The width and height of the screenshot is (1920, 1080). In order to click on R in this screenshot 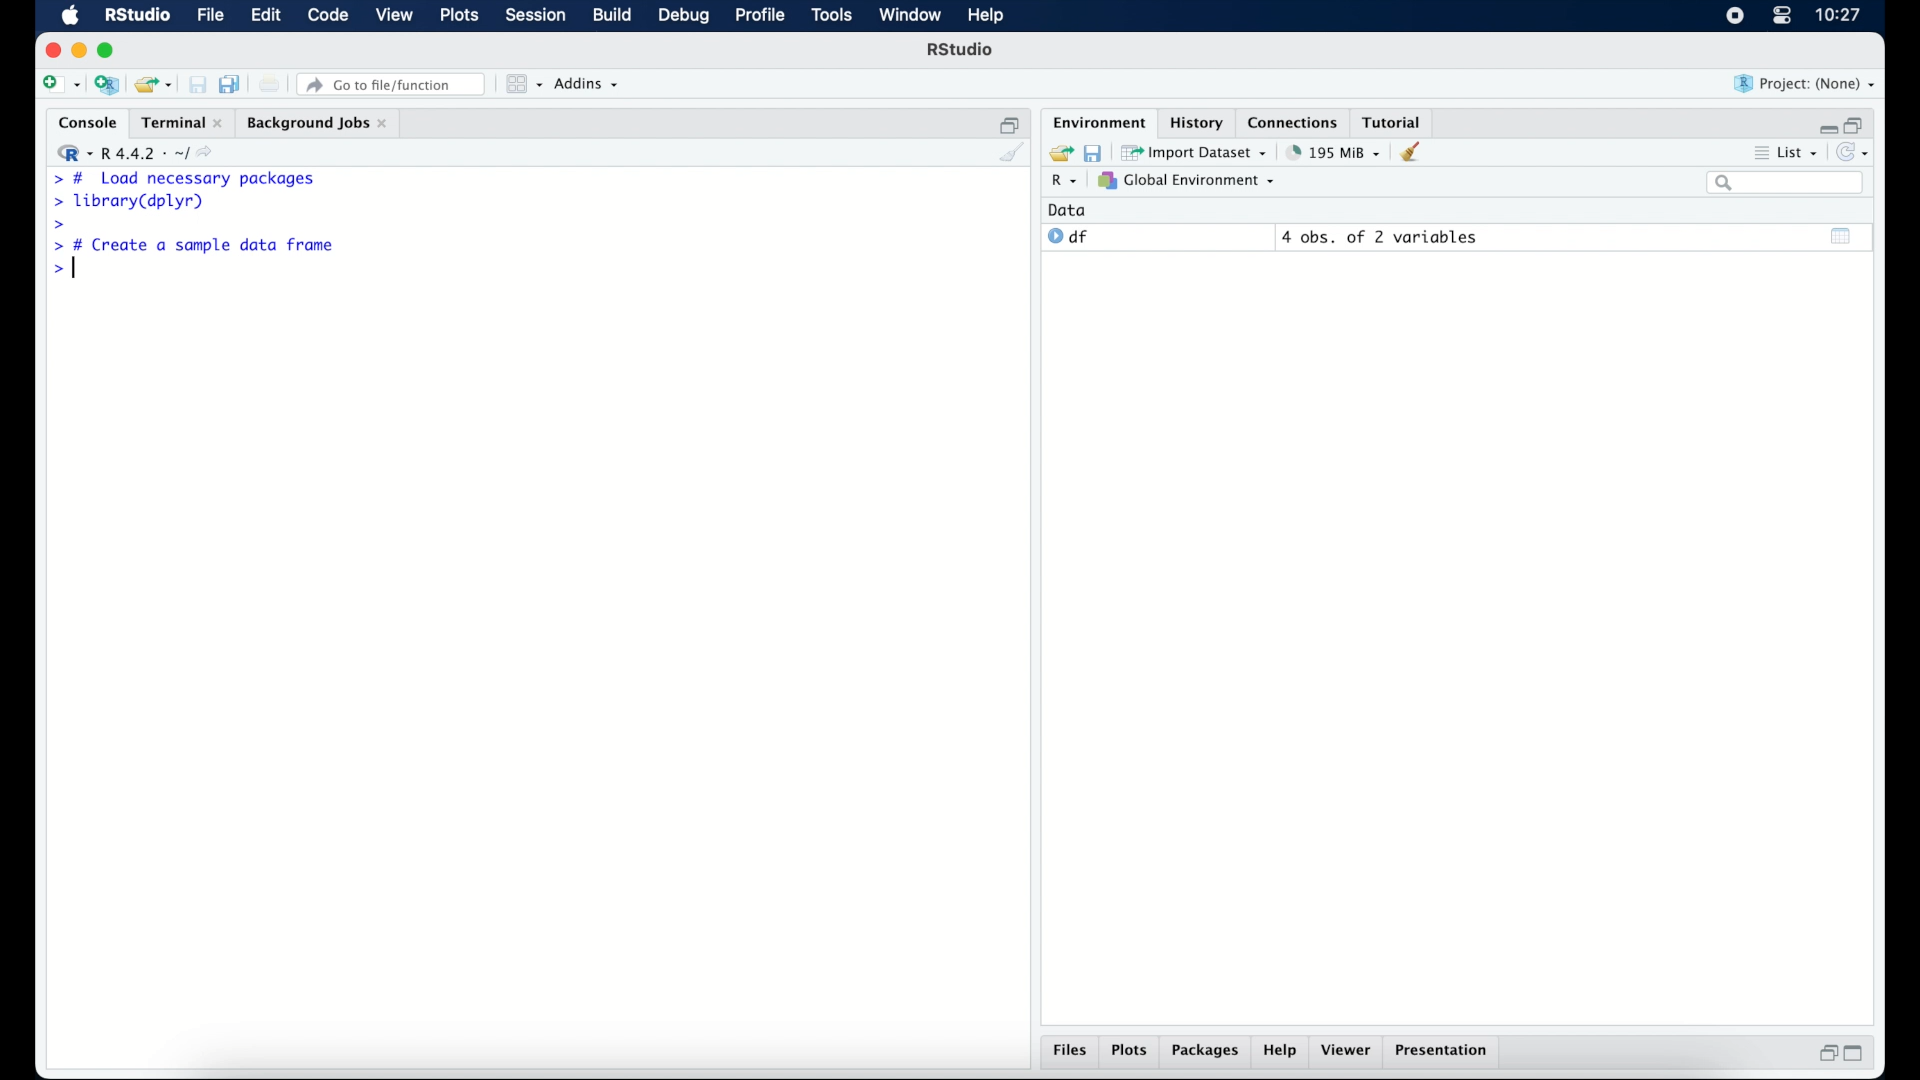, I will do `click(1061, 183)`.